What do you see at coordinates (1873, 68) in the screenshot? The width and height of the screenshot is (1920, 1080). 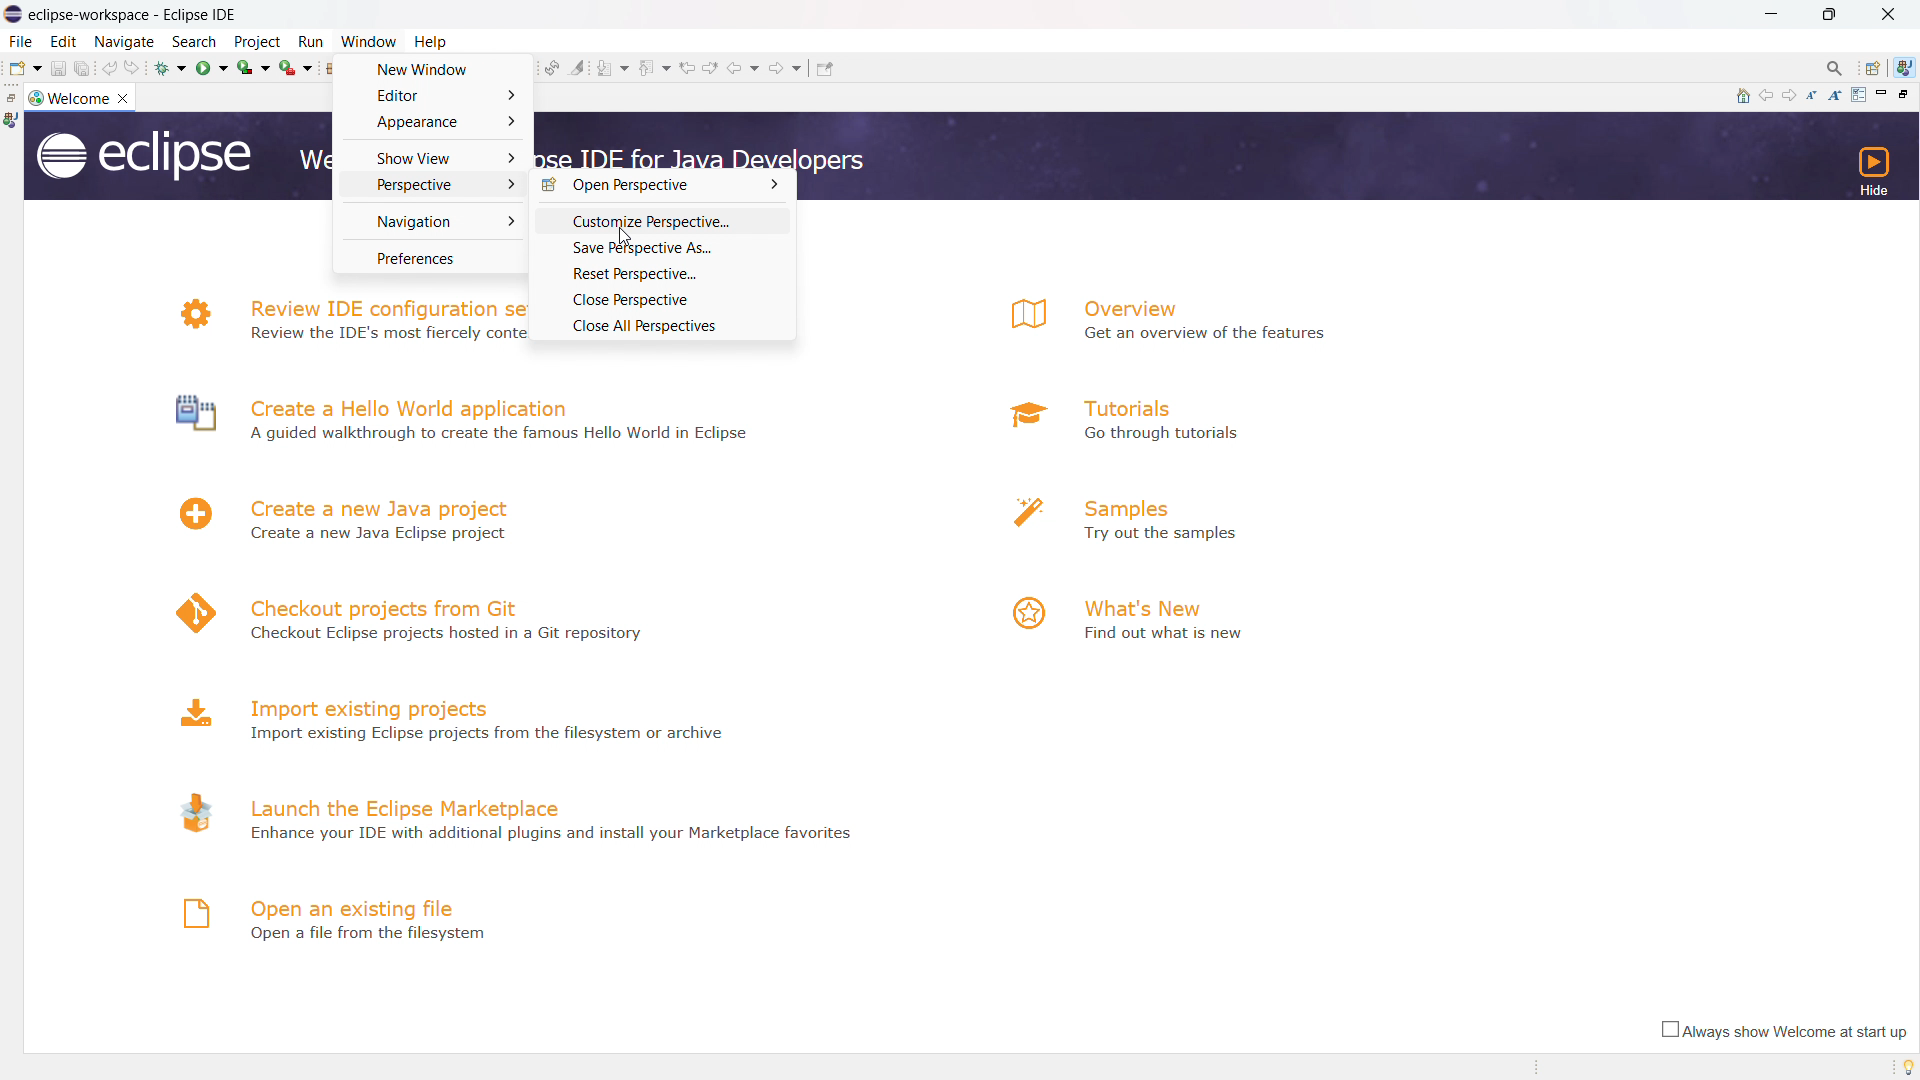 I see `open perspectives` at bounding box center [1873, 68].